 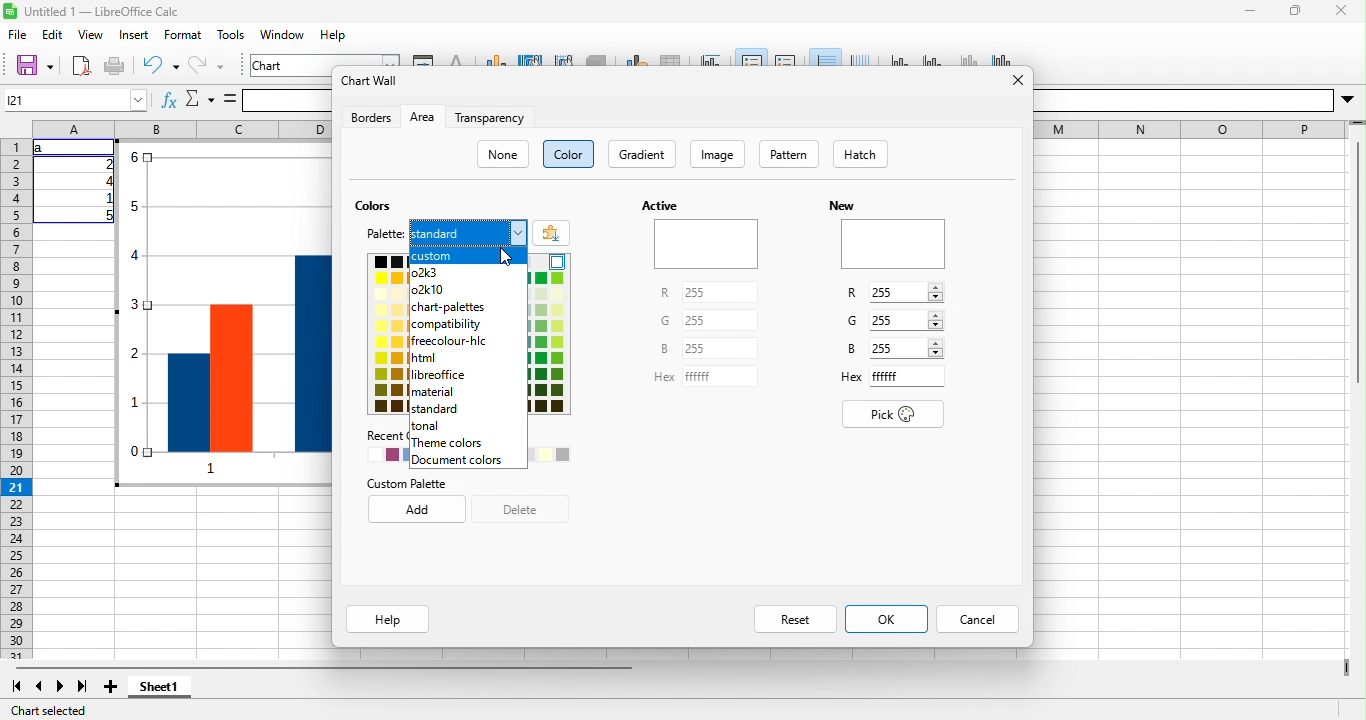 I want to click on freecolour hic, so click(x=468, y=341).